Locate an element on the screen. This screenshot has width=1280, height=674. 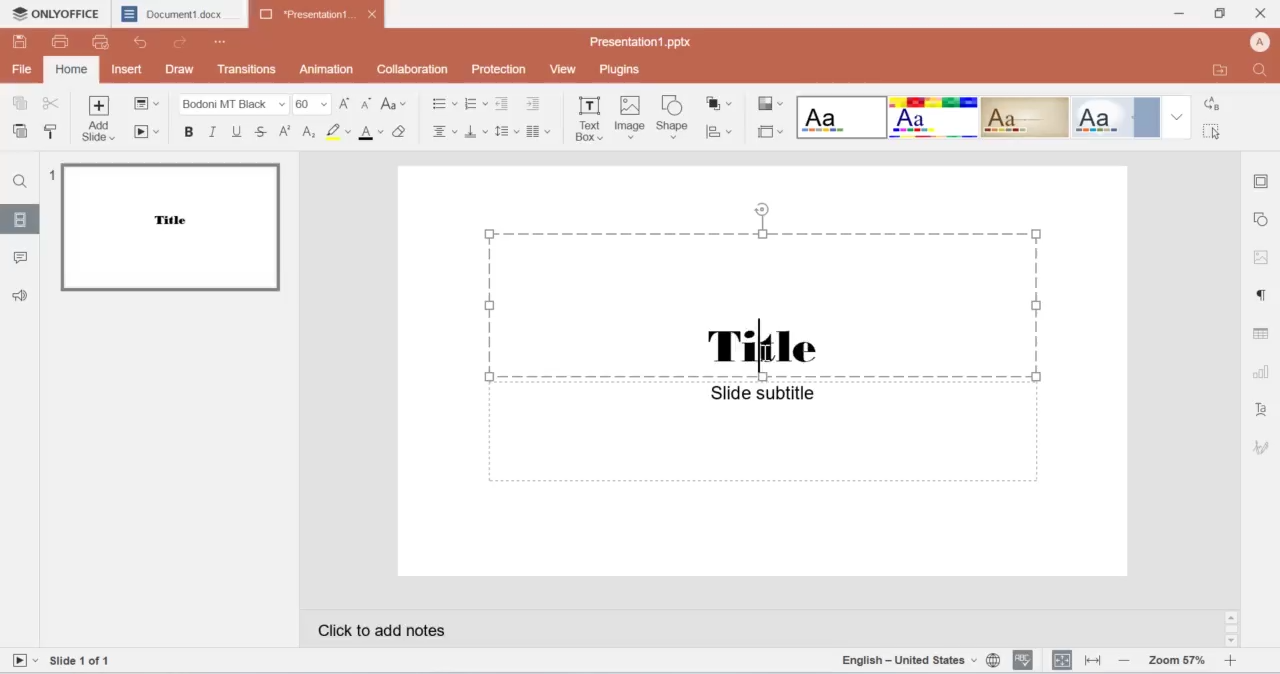
font settings is located at coordinates (1264, 412).